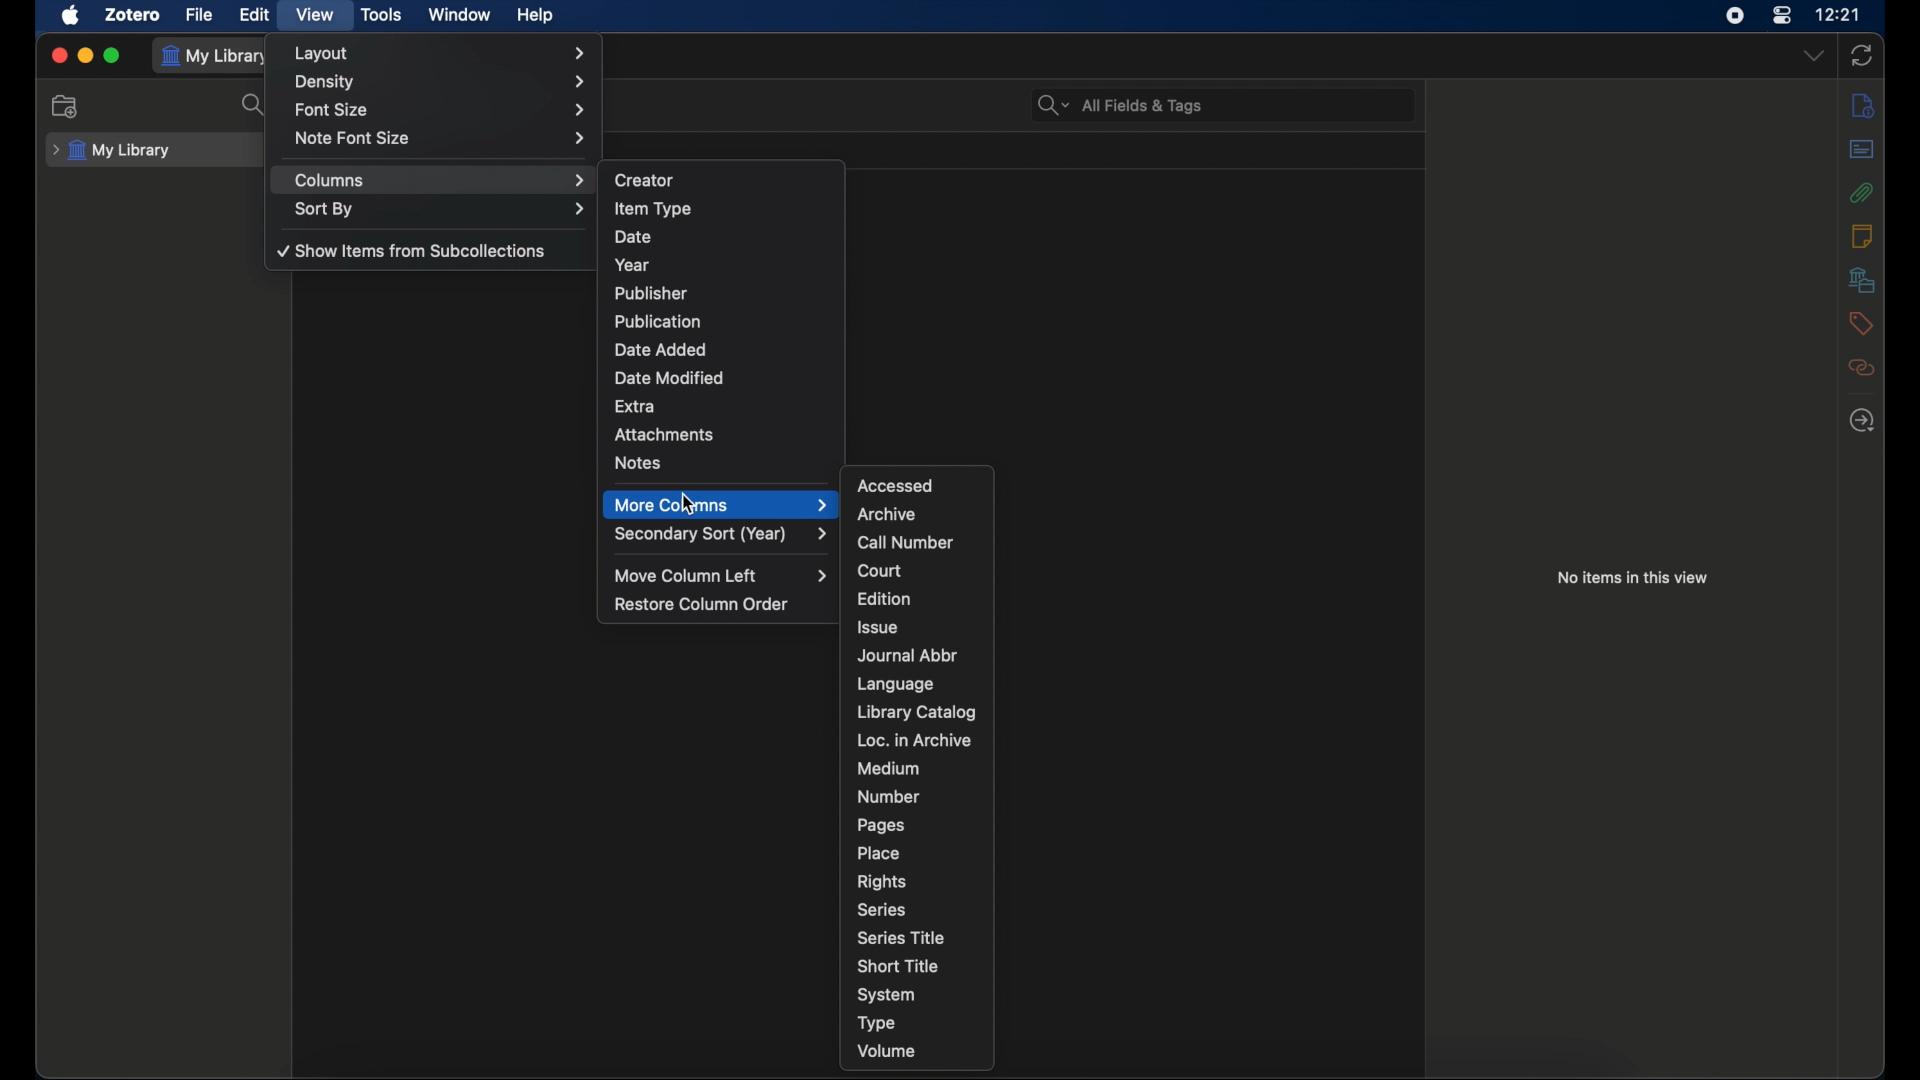 The image size is (1920, 1080). What do you see at coordinates (886, 599) in the screenshot?
I see `edition` at bounding box center [886, 599].